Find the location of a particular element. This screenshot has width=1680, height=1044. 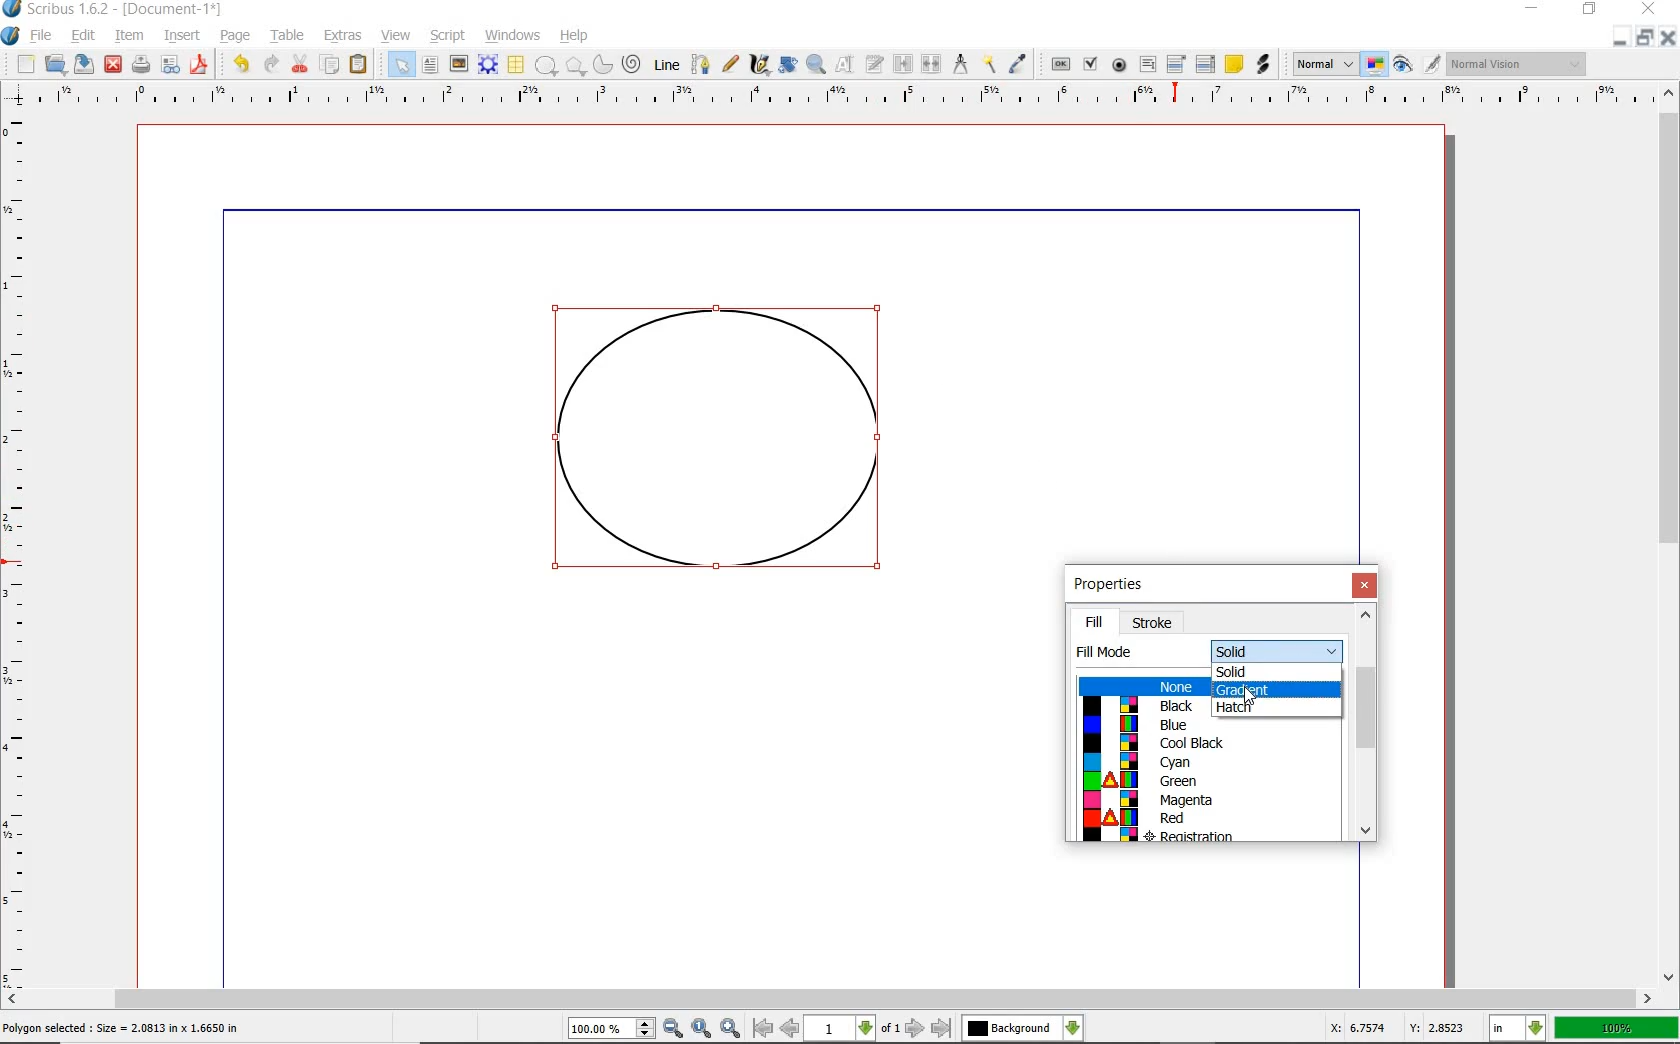

select current unit is located at coordinates (1517, 1026).